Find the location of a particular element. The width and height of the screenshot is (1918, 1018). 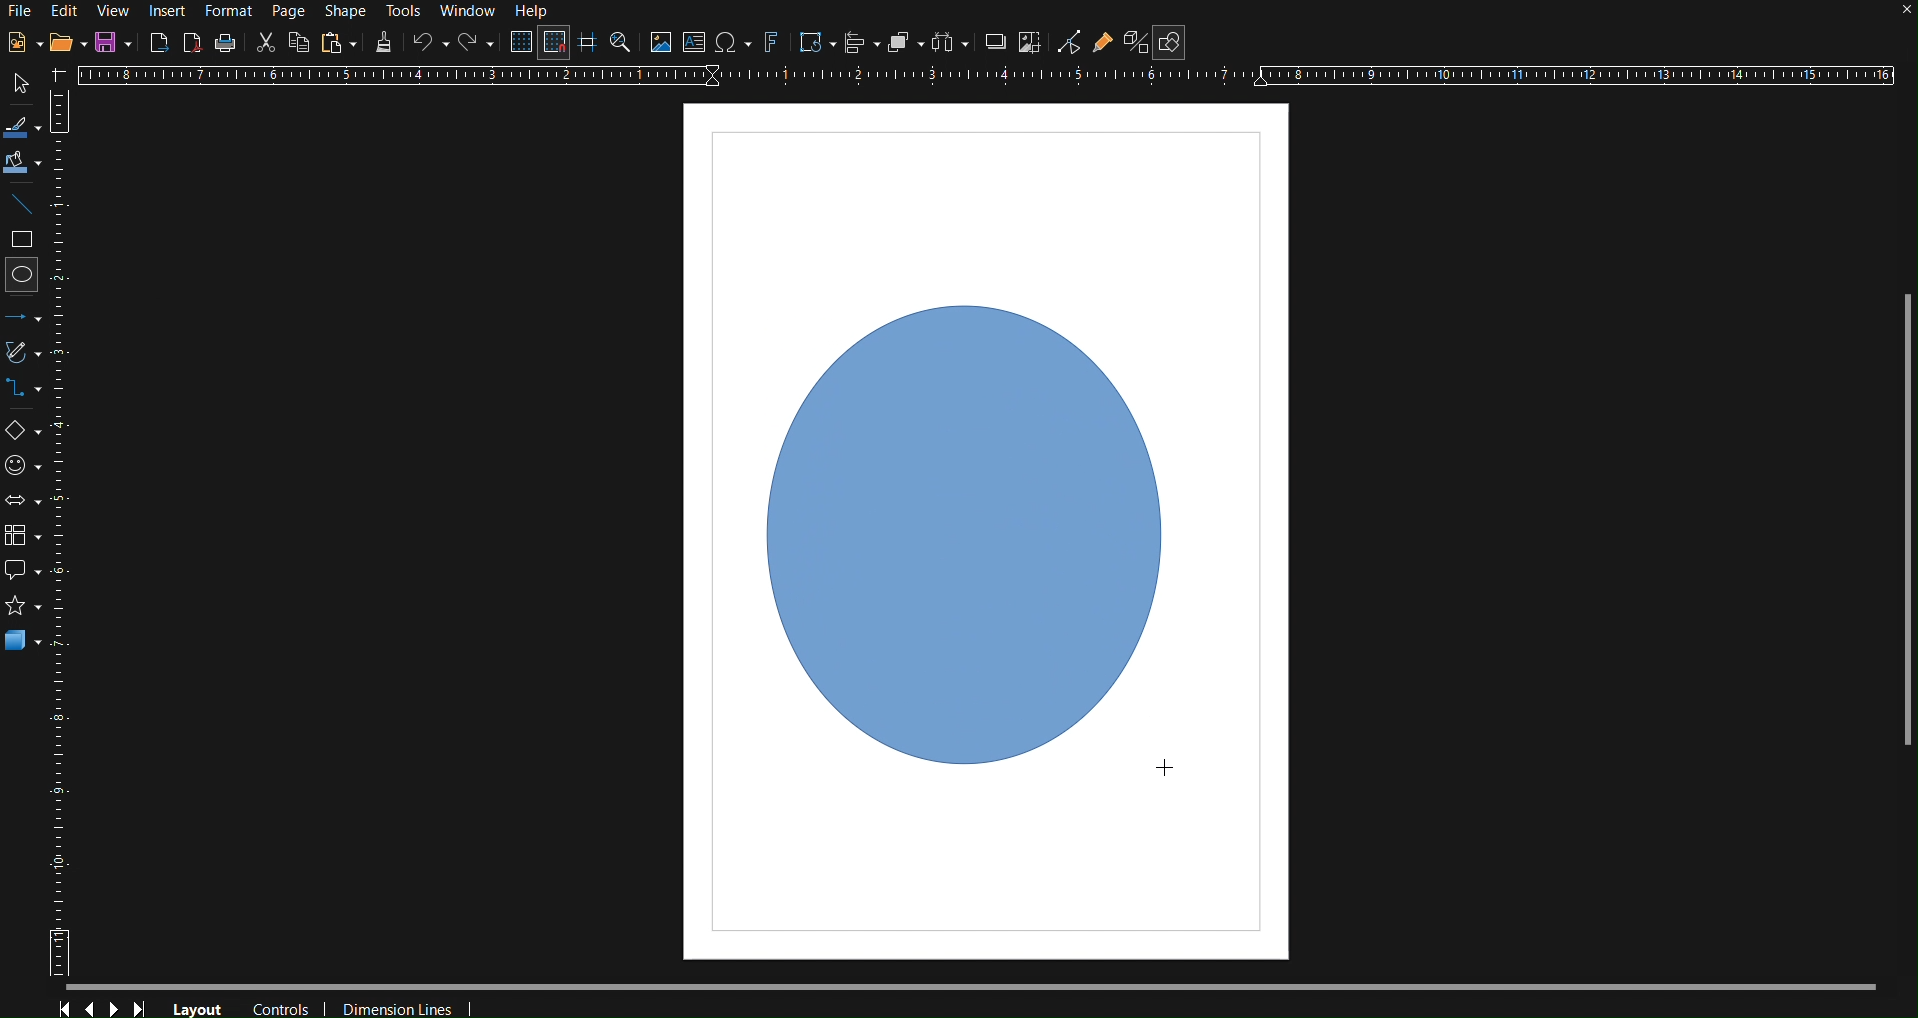

Scrollbar is located at coordinates (990, 985).